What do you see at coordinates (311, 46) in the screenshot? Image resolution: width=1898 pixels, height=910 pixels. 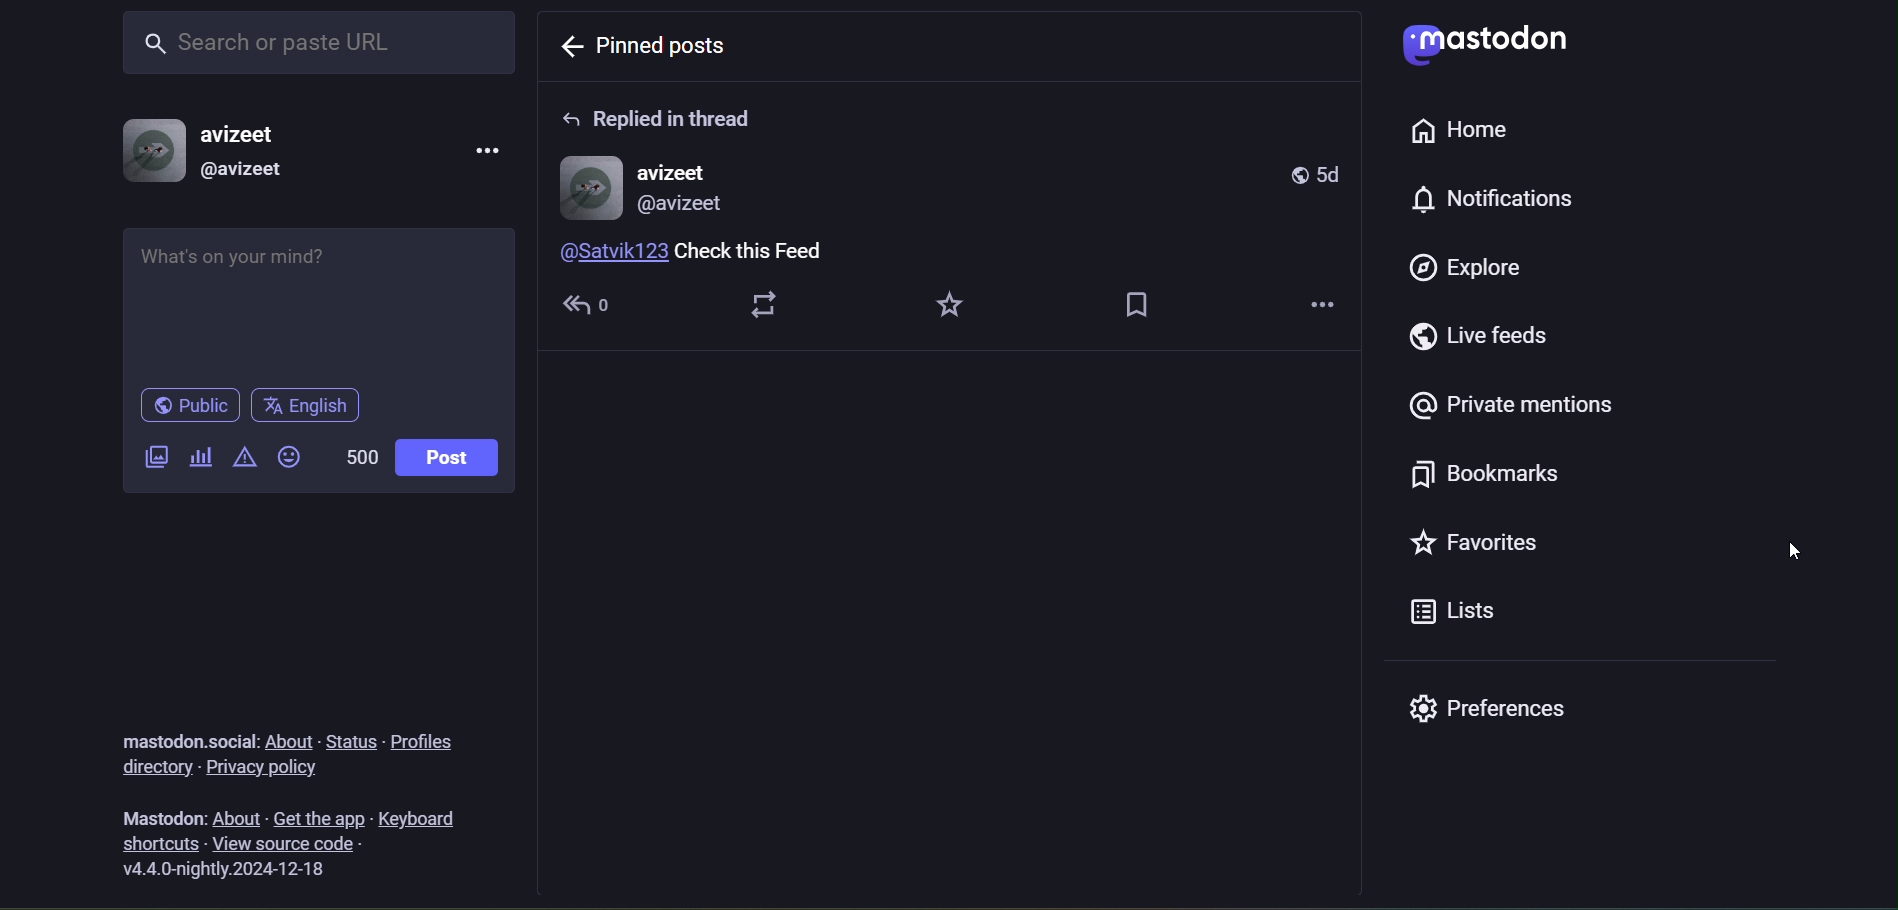 I see `search` at bounding box center [311, 46].